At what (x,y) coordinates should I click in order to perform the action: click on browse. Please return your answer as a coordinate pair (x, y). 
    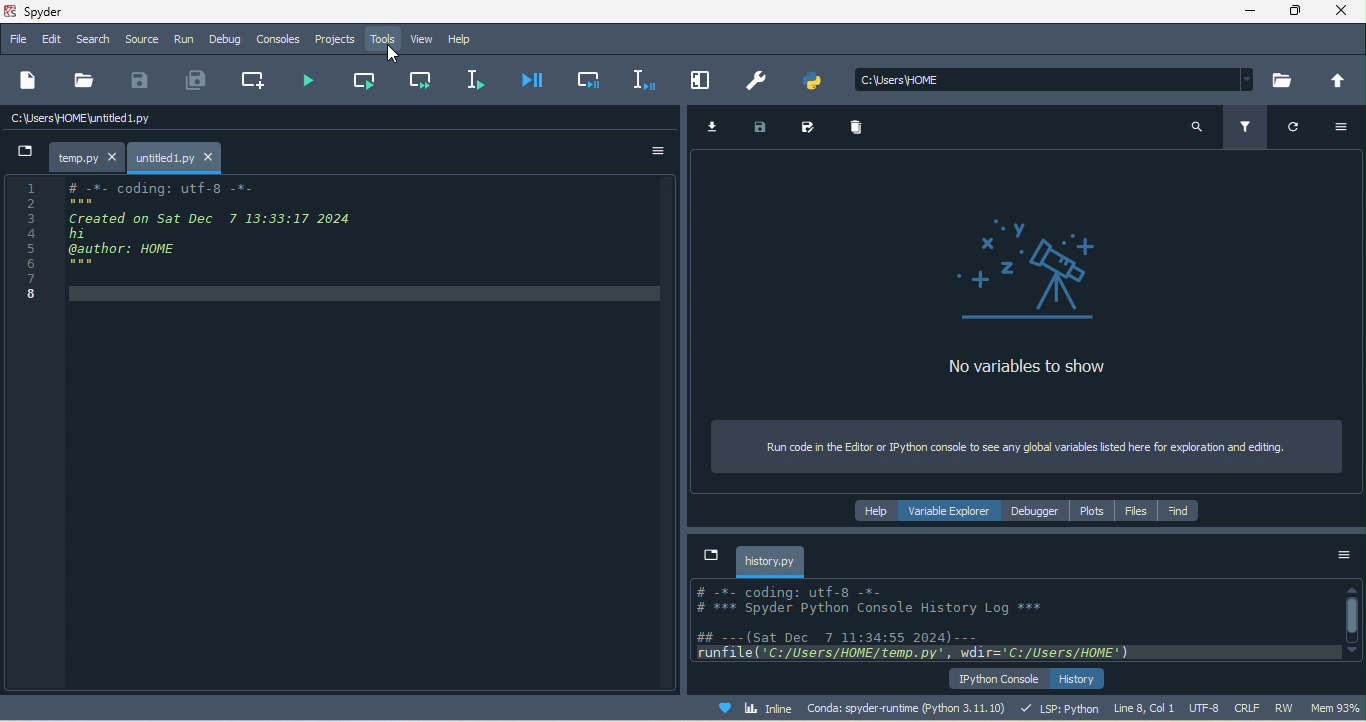
    Looking at the image, I should click on (1286, 80).